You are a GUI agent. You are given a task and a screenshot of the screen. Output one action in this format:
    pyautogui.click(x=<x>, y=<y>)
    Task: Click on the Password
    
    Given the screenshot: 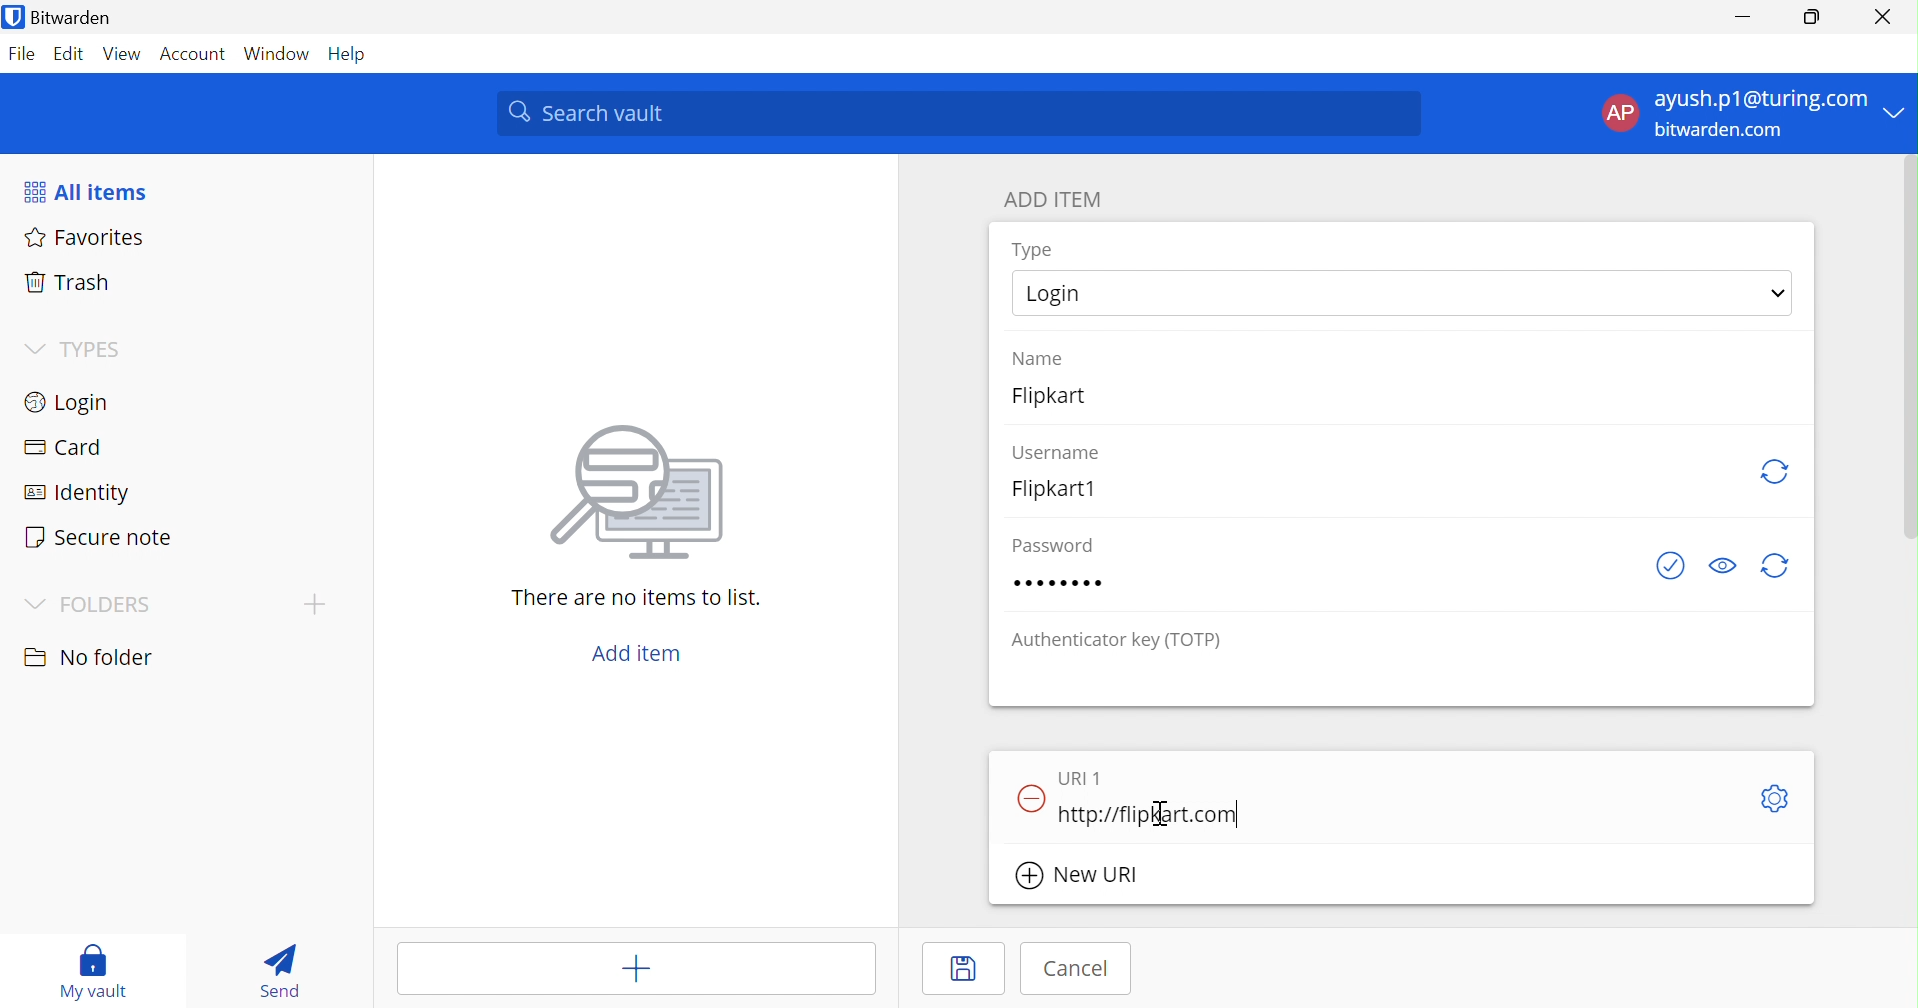 What is the action you would take?
    pyautogui.click(x=1048, y=544)
    